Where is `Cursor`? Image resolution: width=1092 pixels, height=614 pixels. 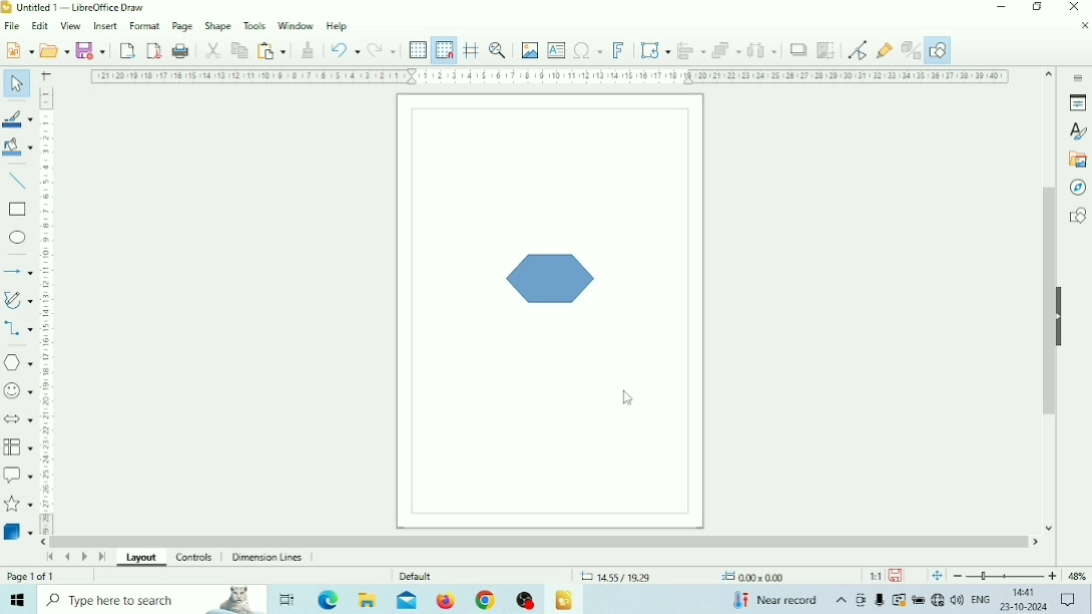 Cursor is located at coordinates (629, 399).